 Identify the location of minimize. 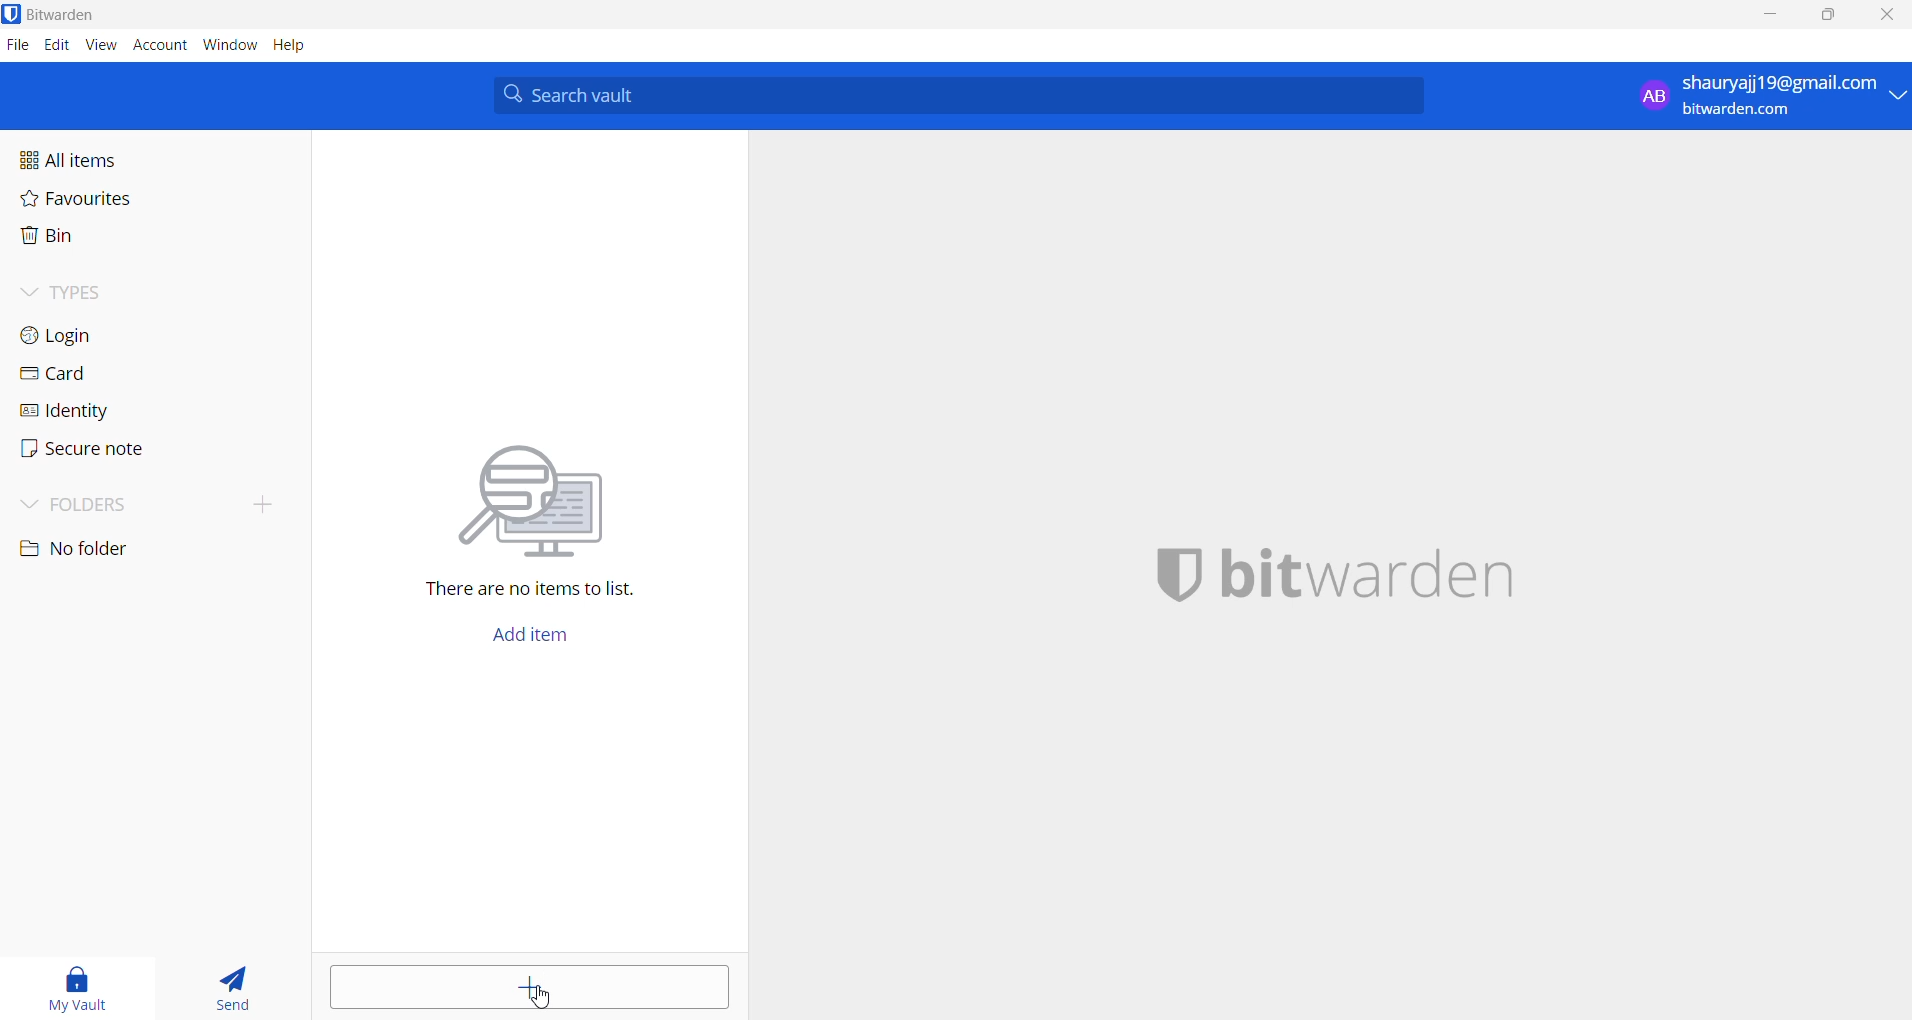
(1773, 16).